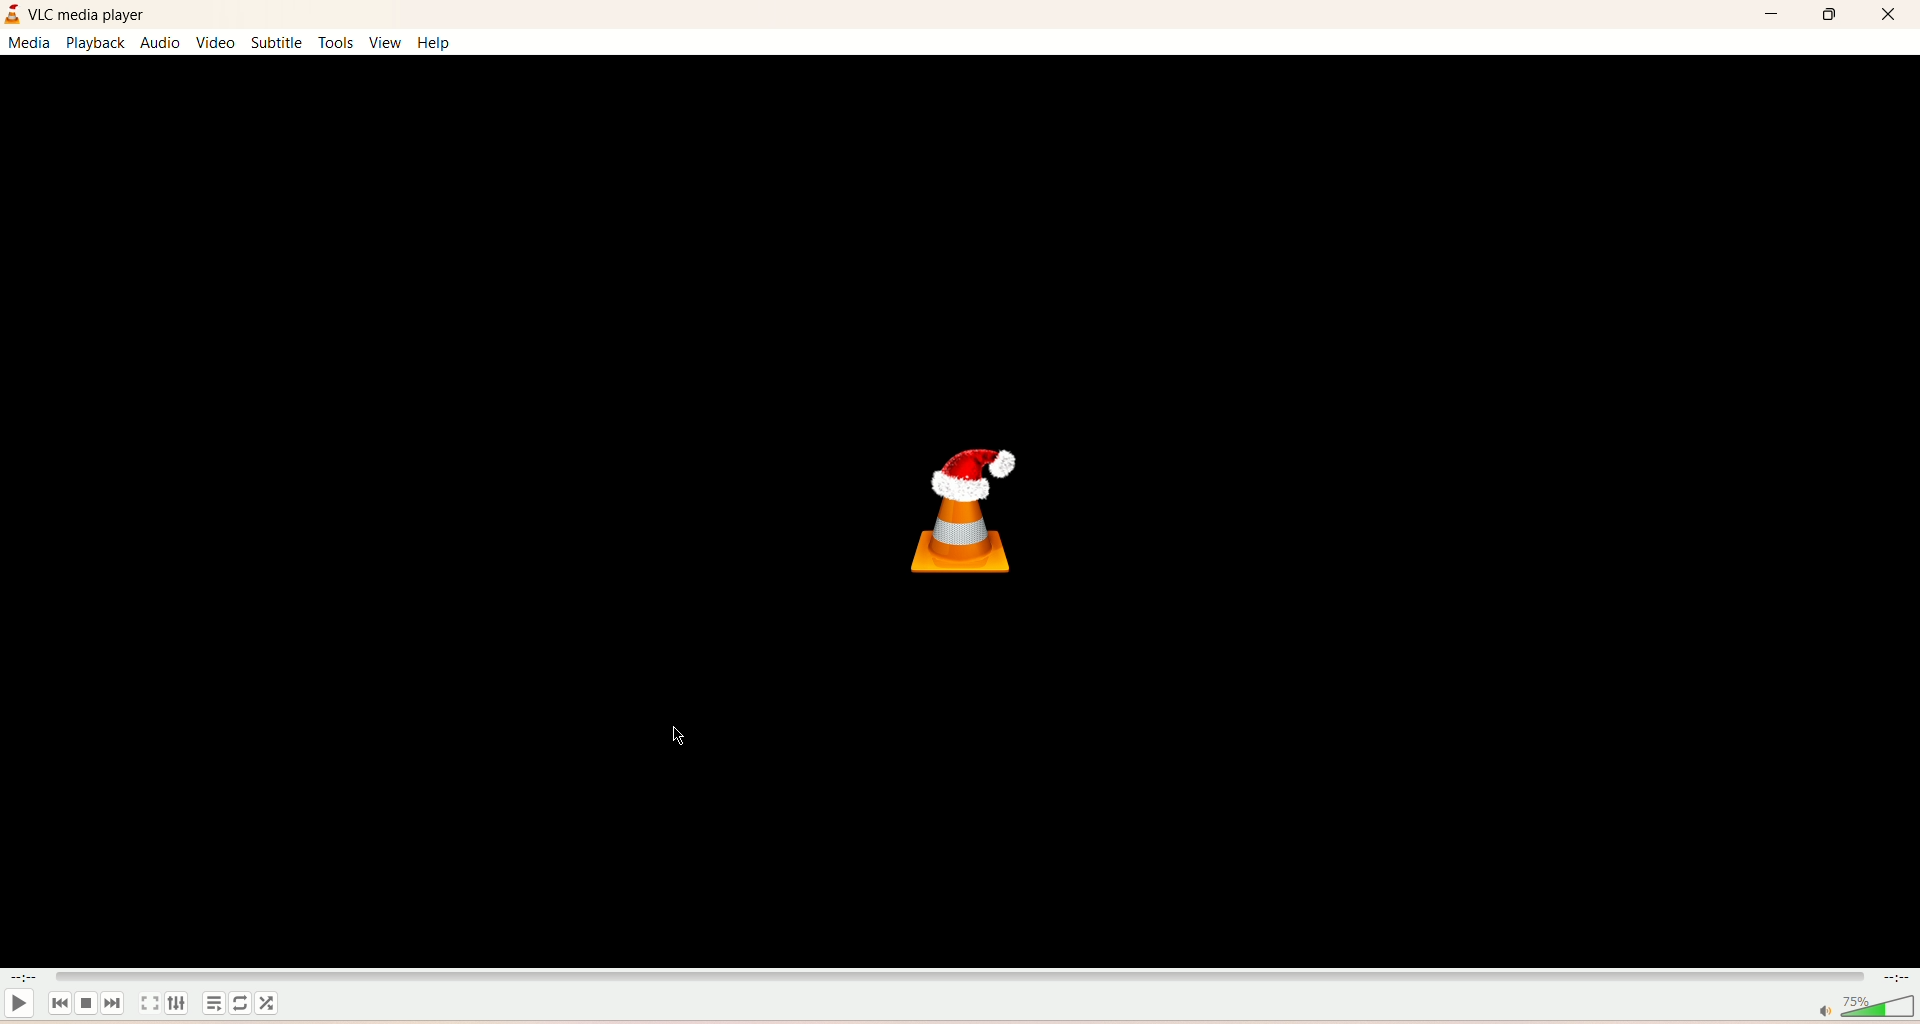 The width and height of the screenshot is (1920, 1024). I want to click on video, so click(216, 43).